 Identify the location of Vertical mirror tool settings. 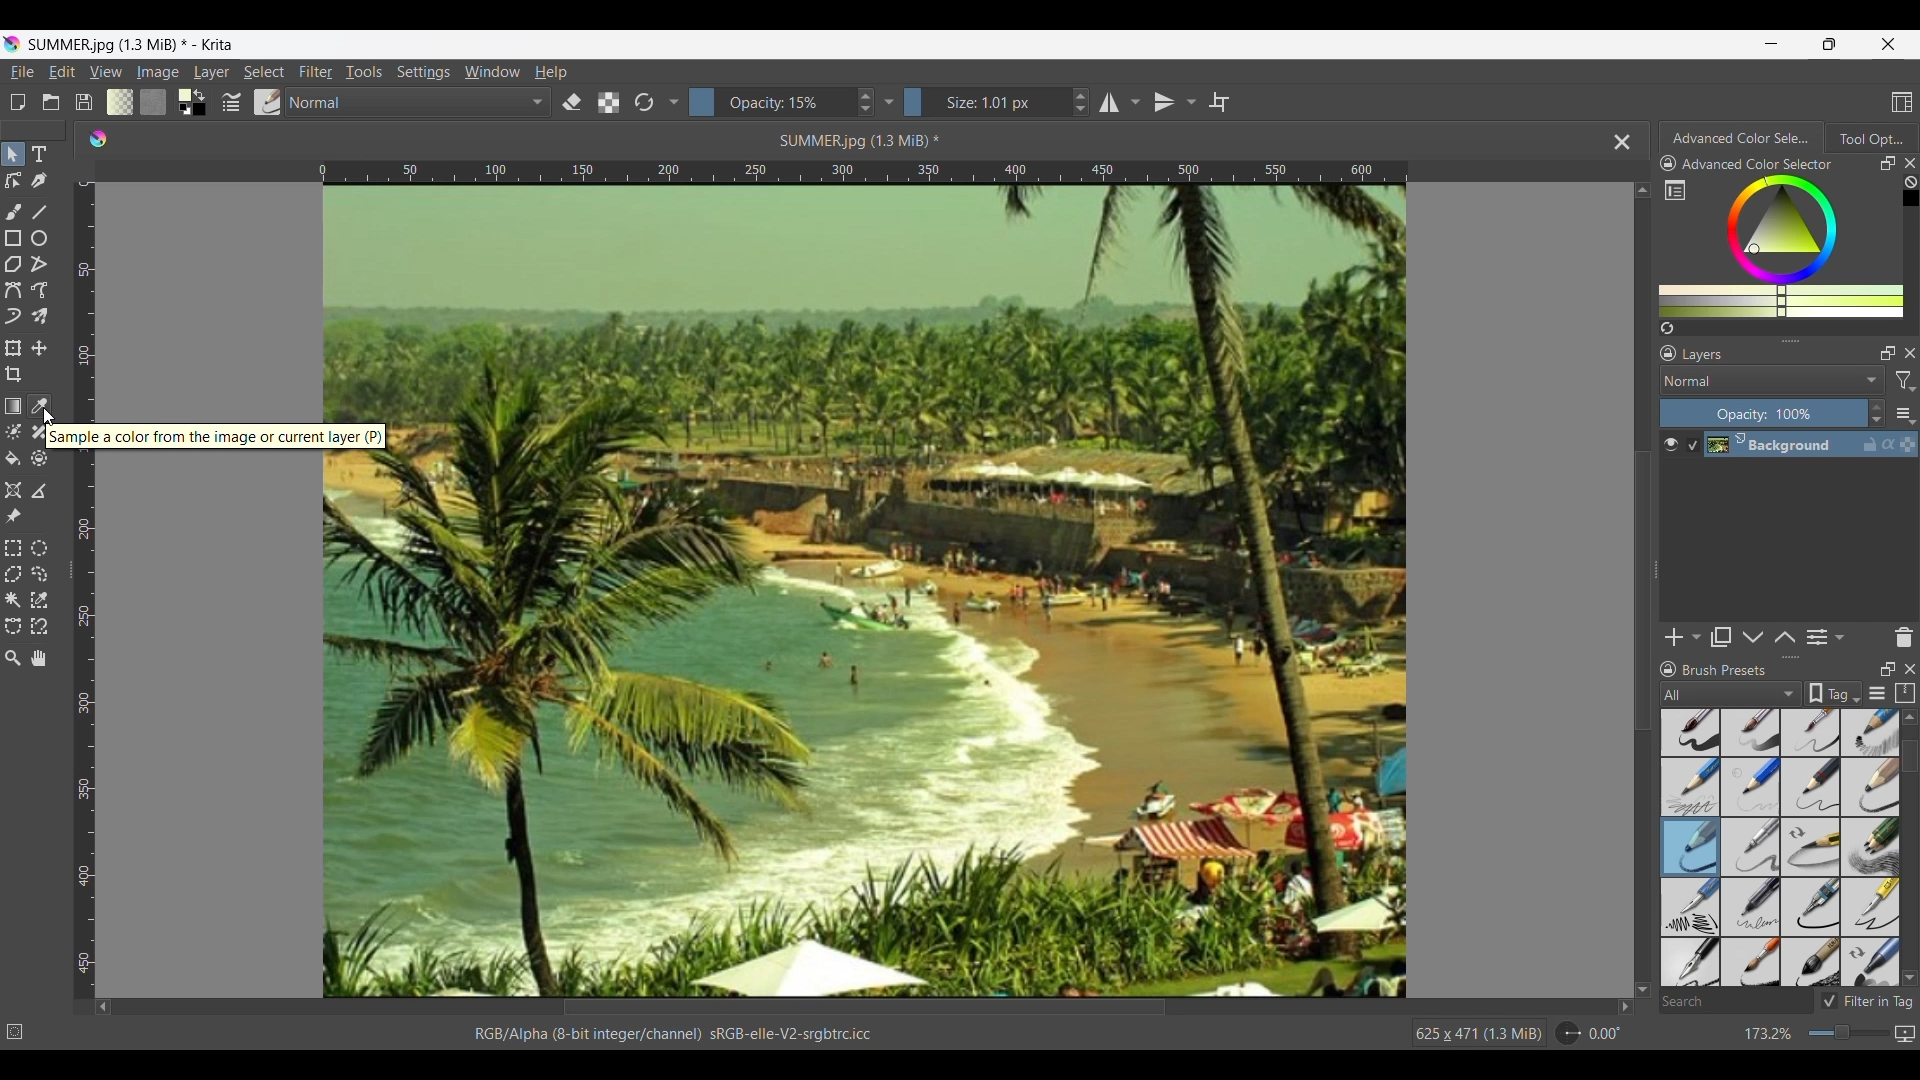
(1191, 102).